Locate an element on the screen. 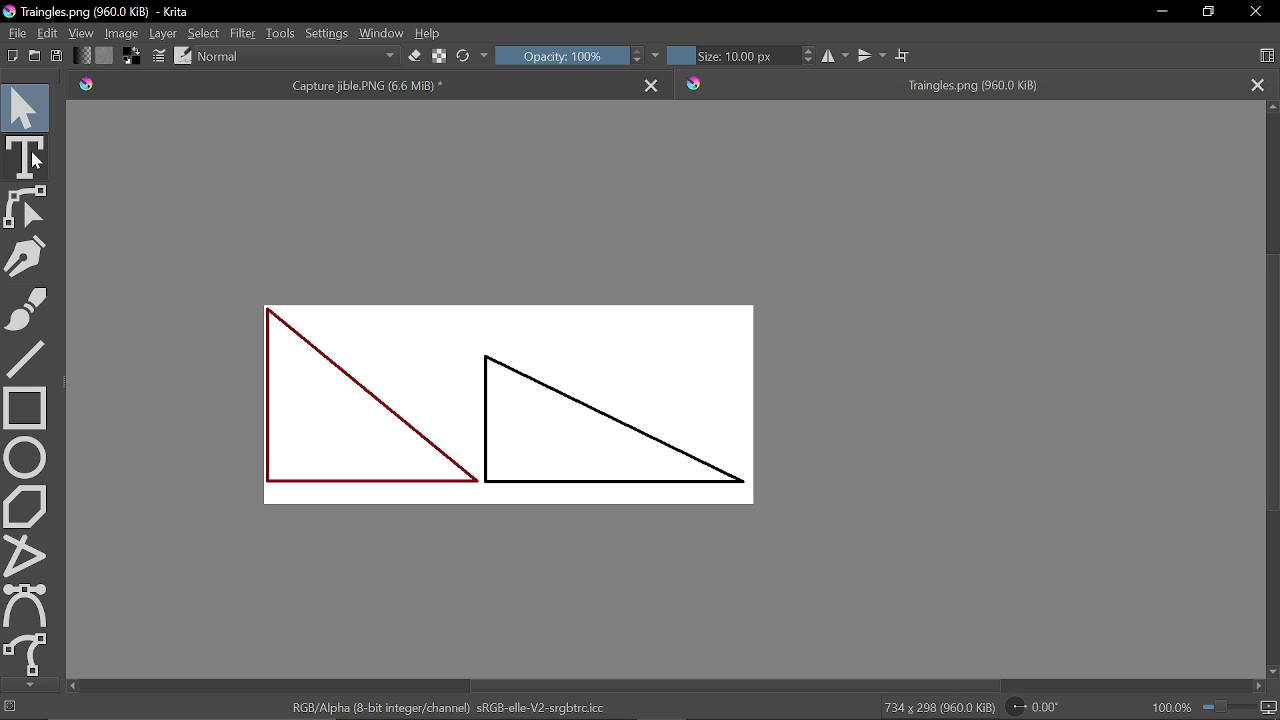 Image resolution: width=1280 pixels, height=720 pixels. Move left is located at coordinates (72, 686).